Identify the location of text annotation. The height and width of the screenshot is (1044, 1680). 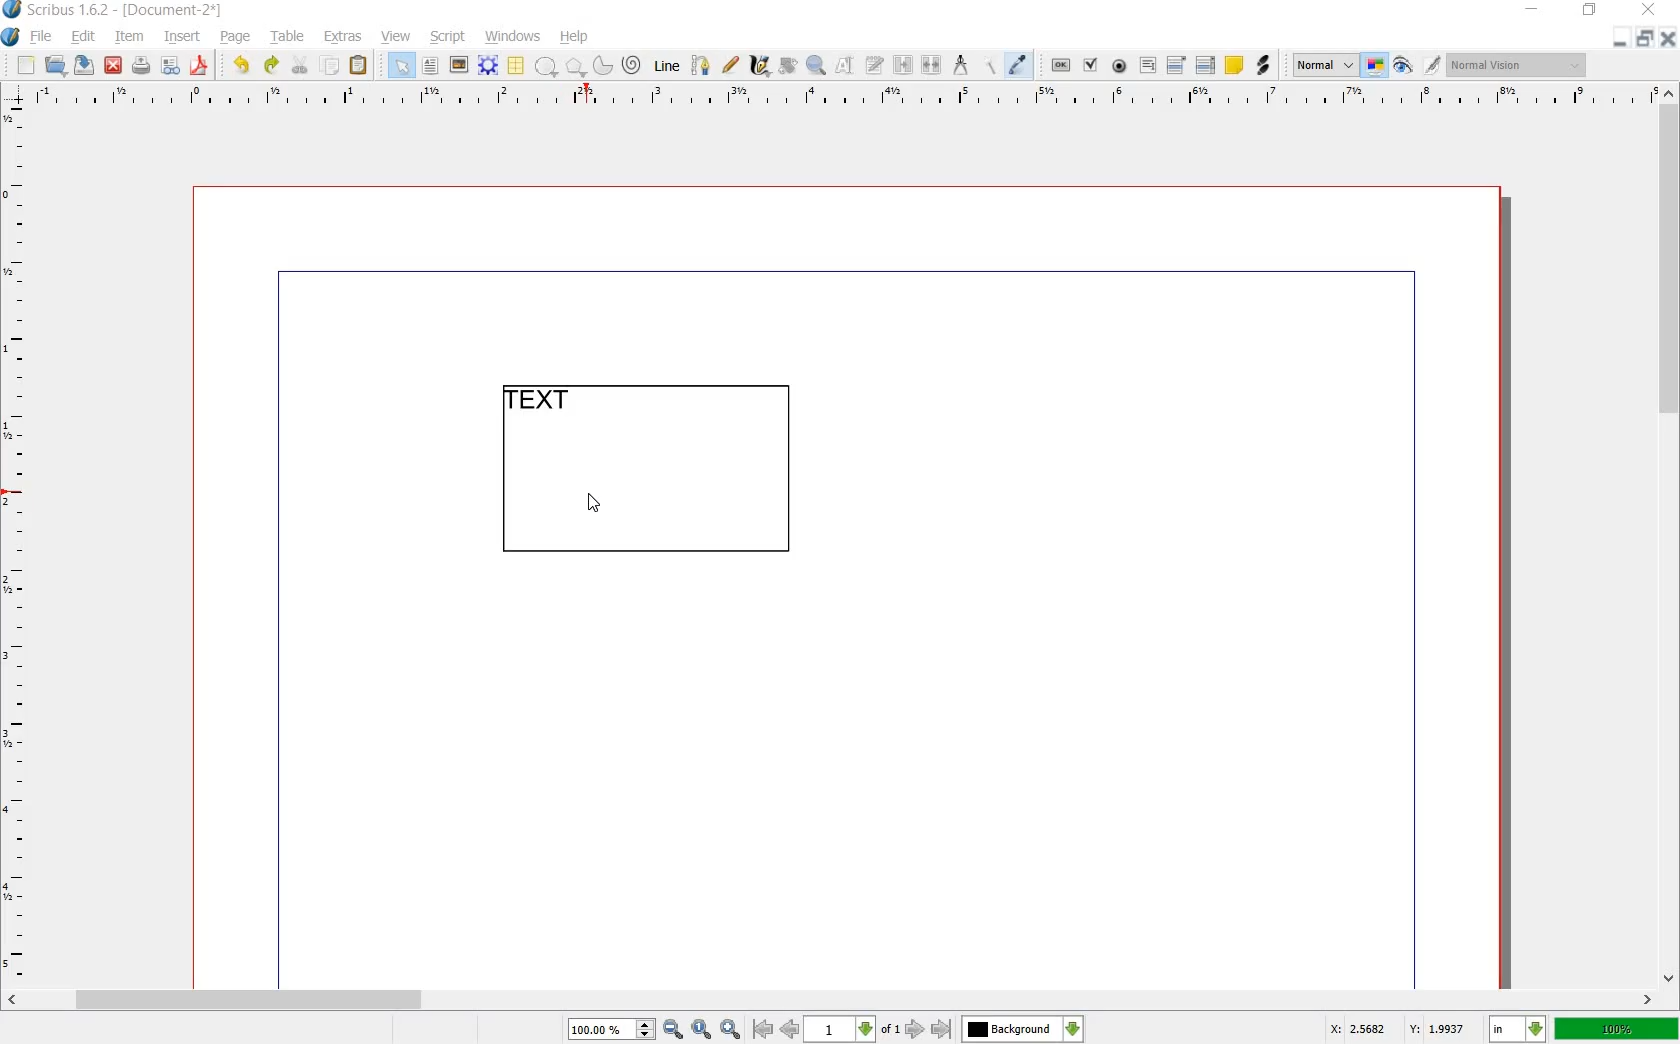
(1234, 65).